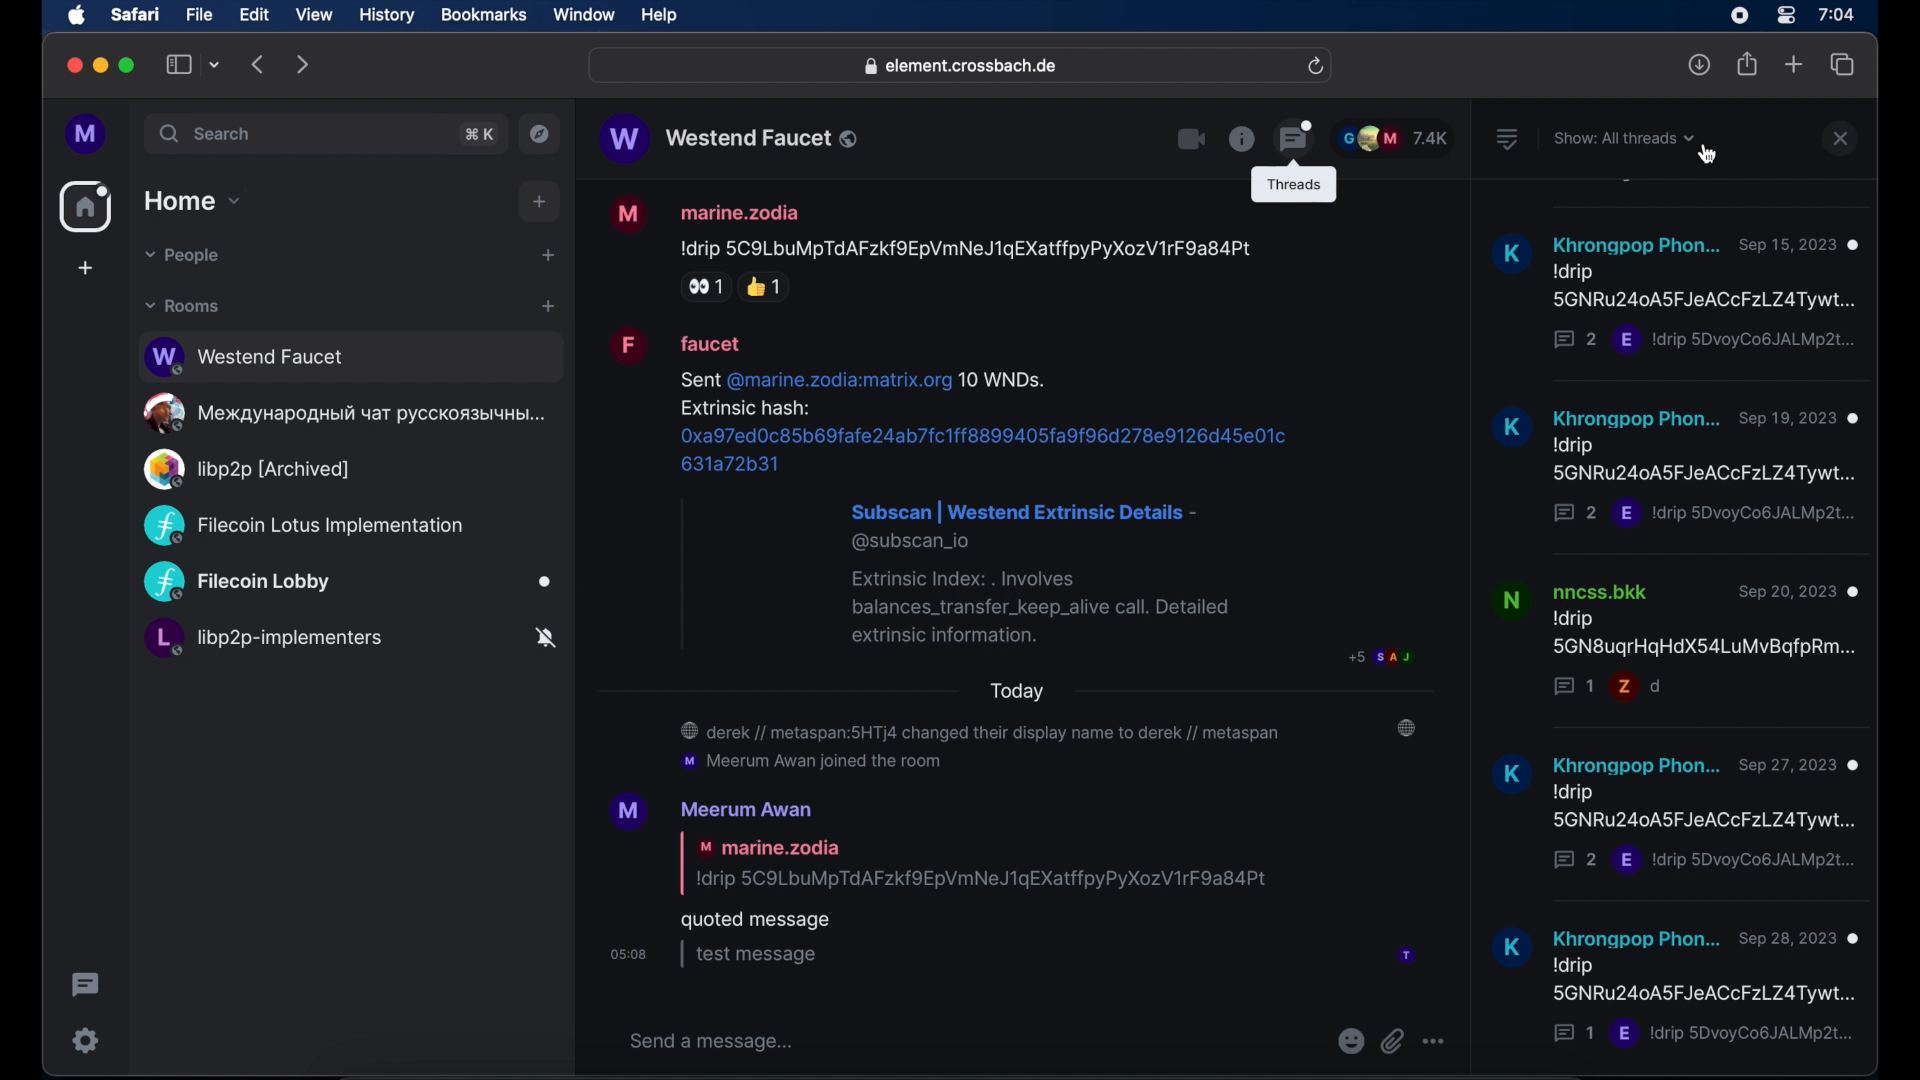 This screenshot has width=1920, height=1080. What do you see at coordinates (550, 636) in the screenshot?
I see `notifications off` at bounding box center [550, 636].